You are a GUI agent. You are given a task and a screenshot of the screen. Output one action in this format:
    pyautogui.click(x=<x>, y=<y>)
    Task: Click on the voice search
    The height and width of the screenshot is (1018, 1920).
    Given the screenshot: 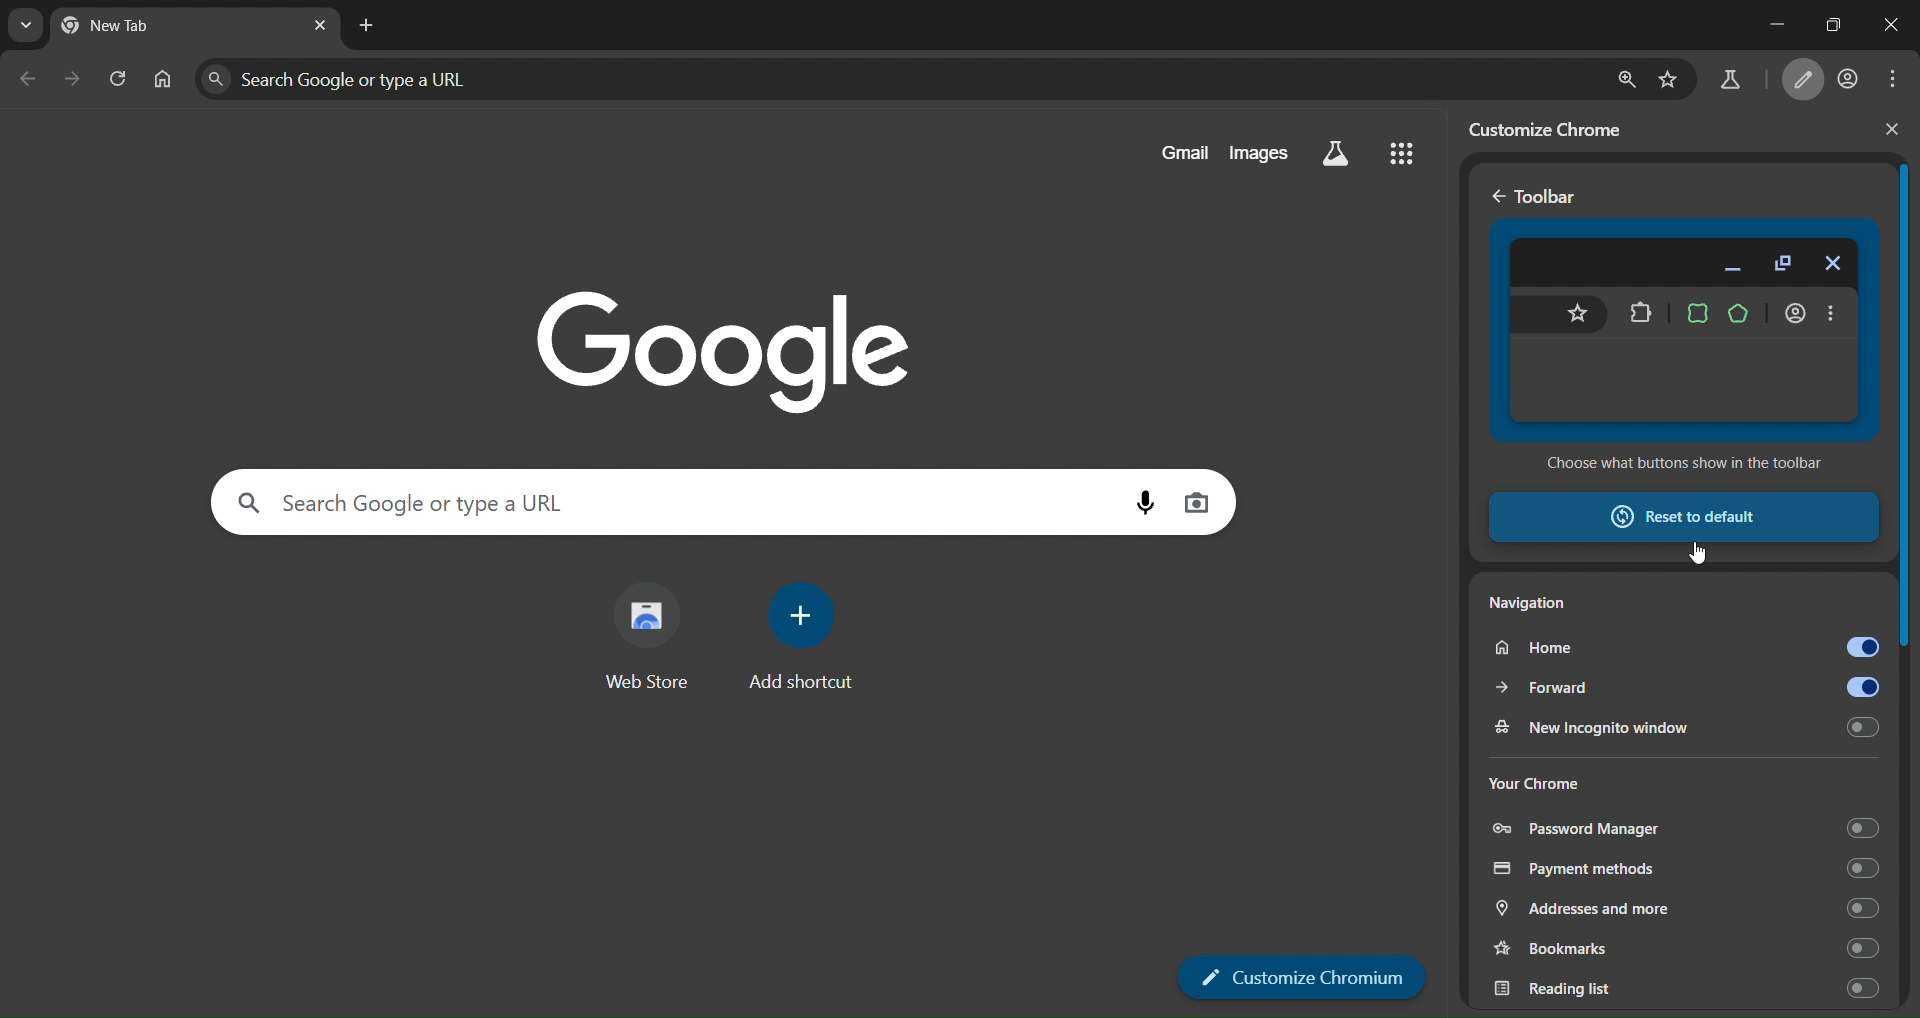 What is the action you would take?
    pyautogui.click(x=1146, y=502)
    